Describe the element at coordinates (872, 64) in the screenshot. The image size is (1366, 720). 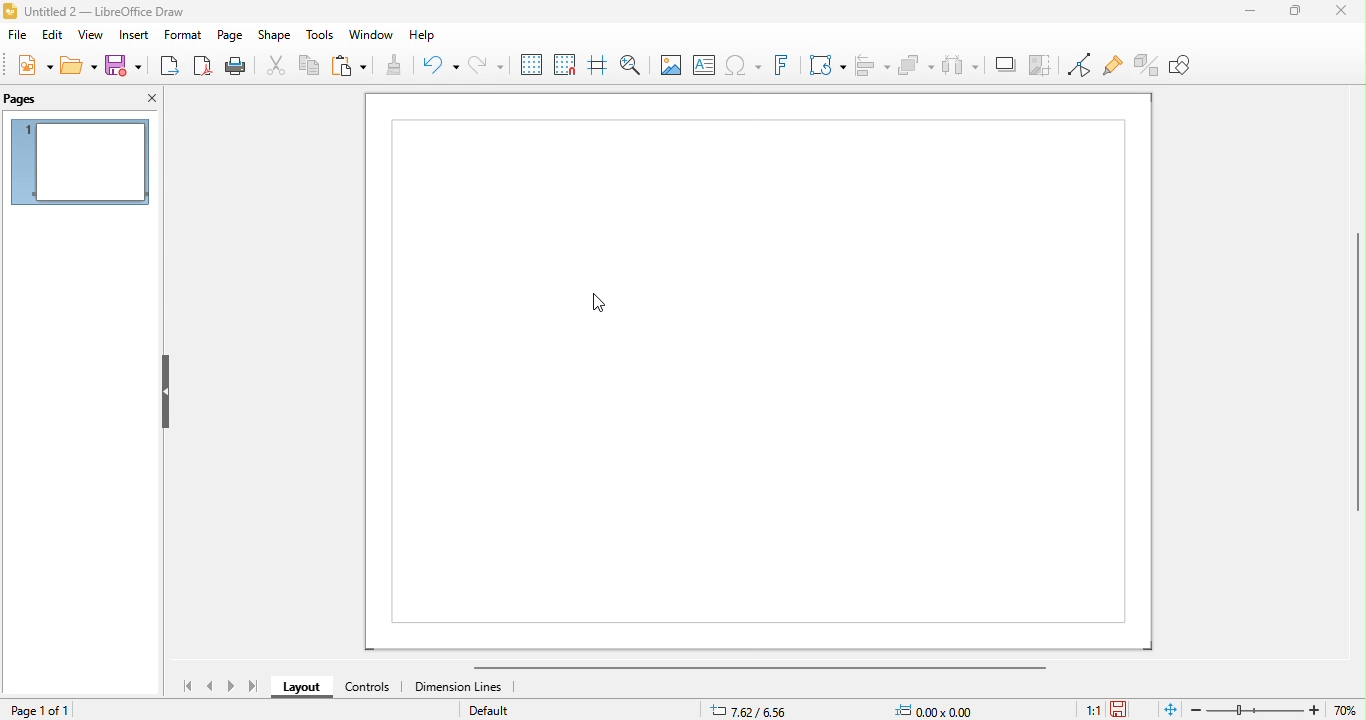
I see `align objects` at that location.